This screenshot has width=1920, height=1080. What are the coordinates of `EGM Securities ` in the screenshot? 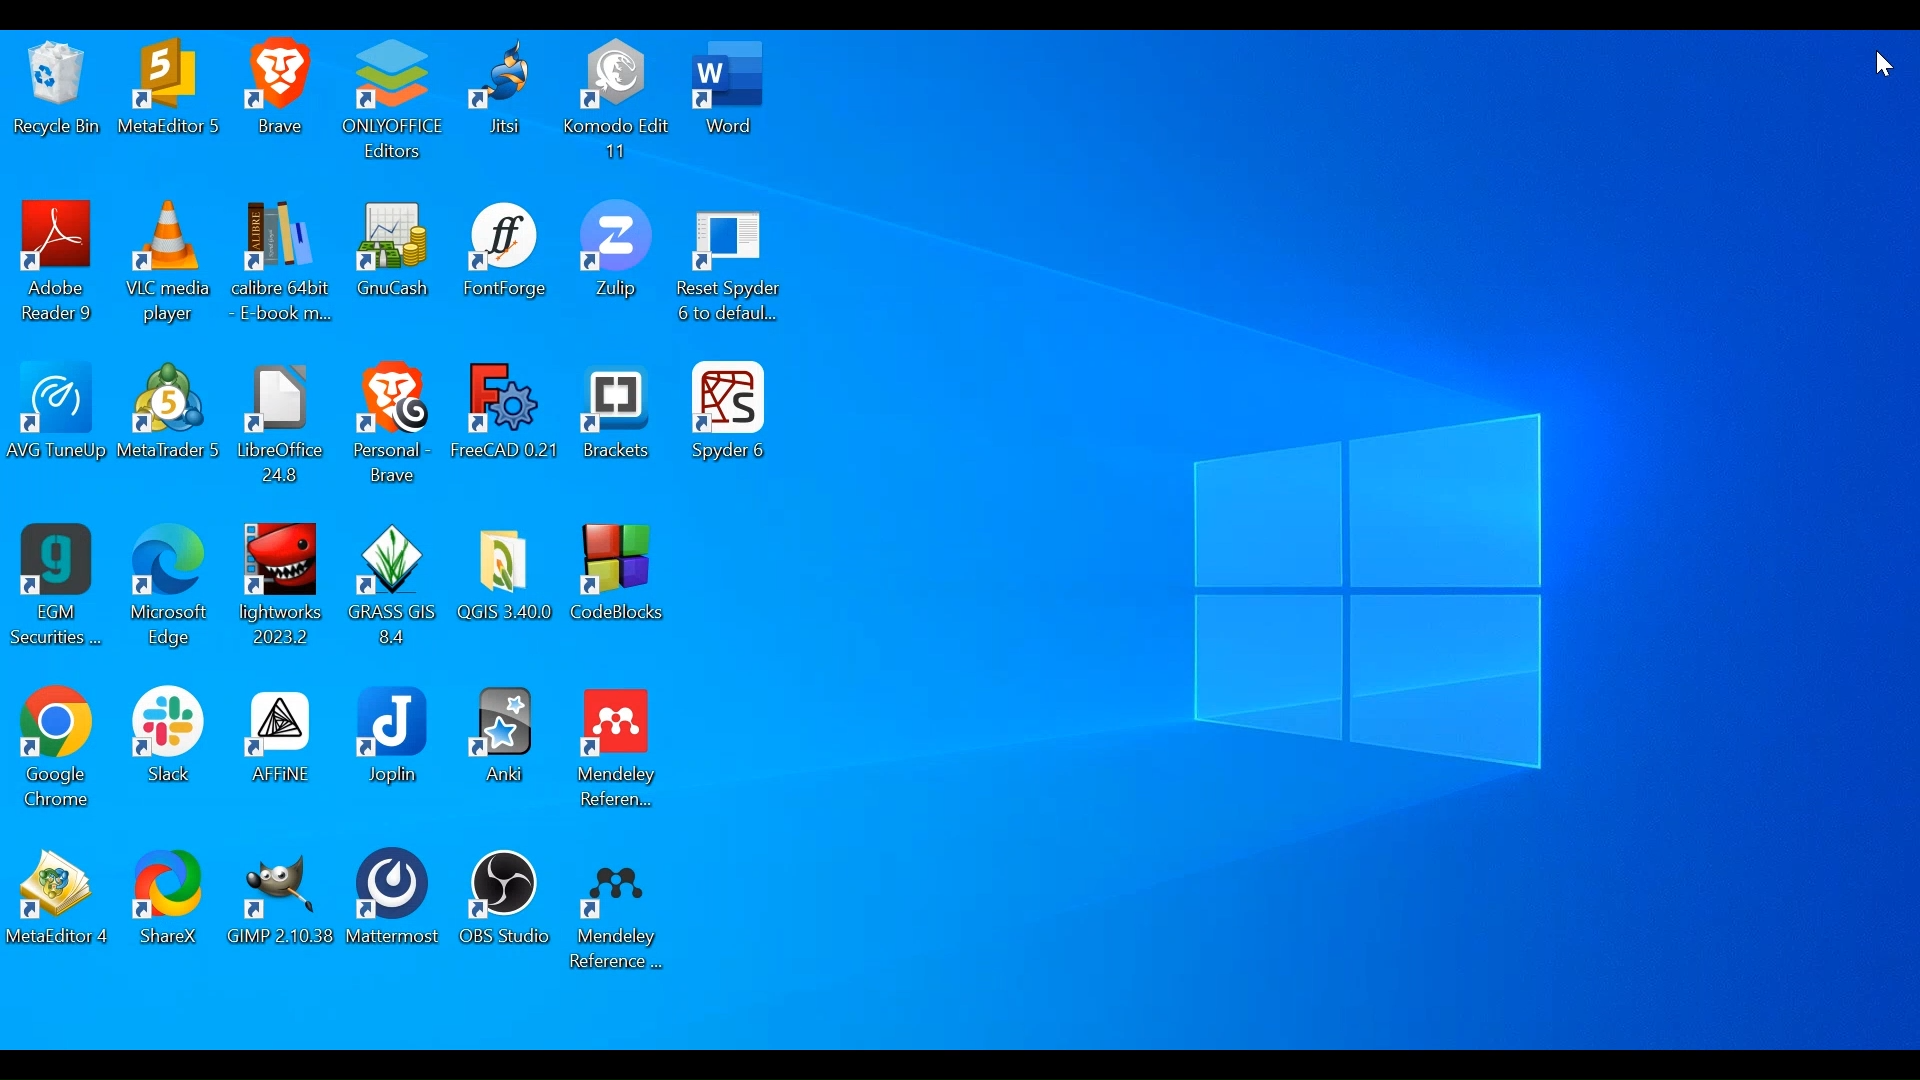 It's located at (55, 589).